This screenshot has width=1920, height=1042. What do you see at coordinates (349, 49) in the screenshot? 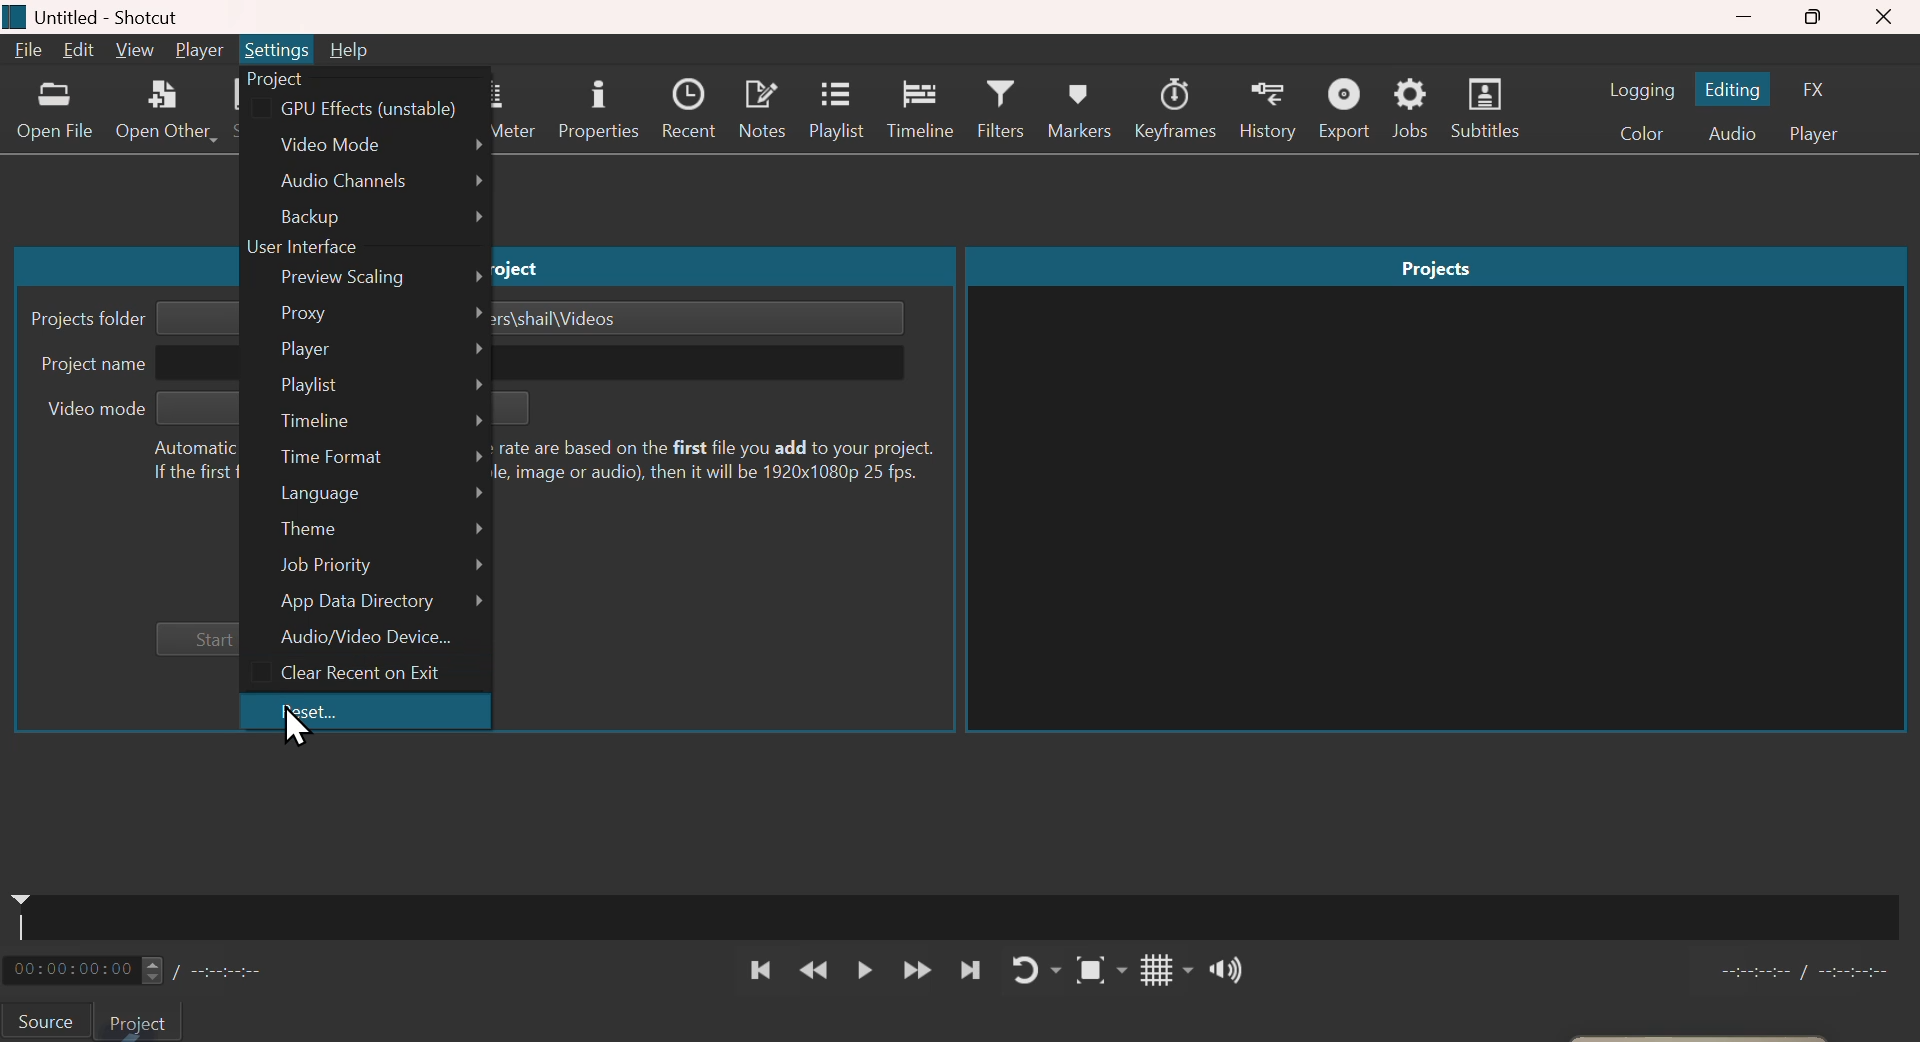
I see `Help` at bounding box center [349, 49].